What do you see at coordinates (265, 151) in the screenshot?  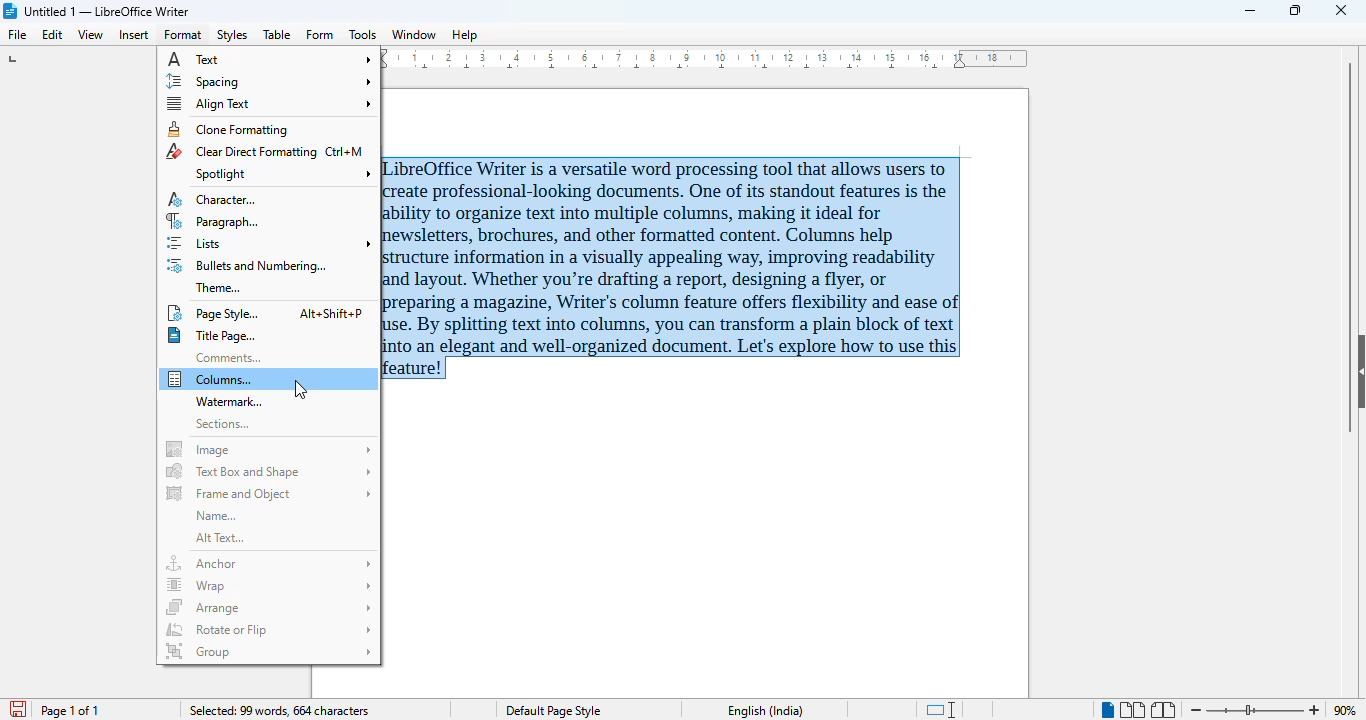 I see `clear direct formatting` at bounding box center [265, 151].